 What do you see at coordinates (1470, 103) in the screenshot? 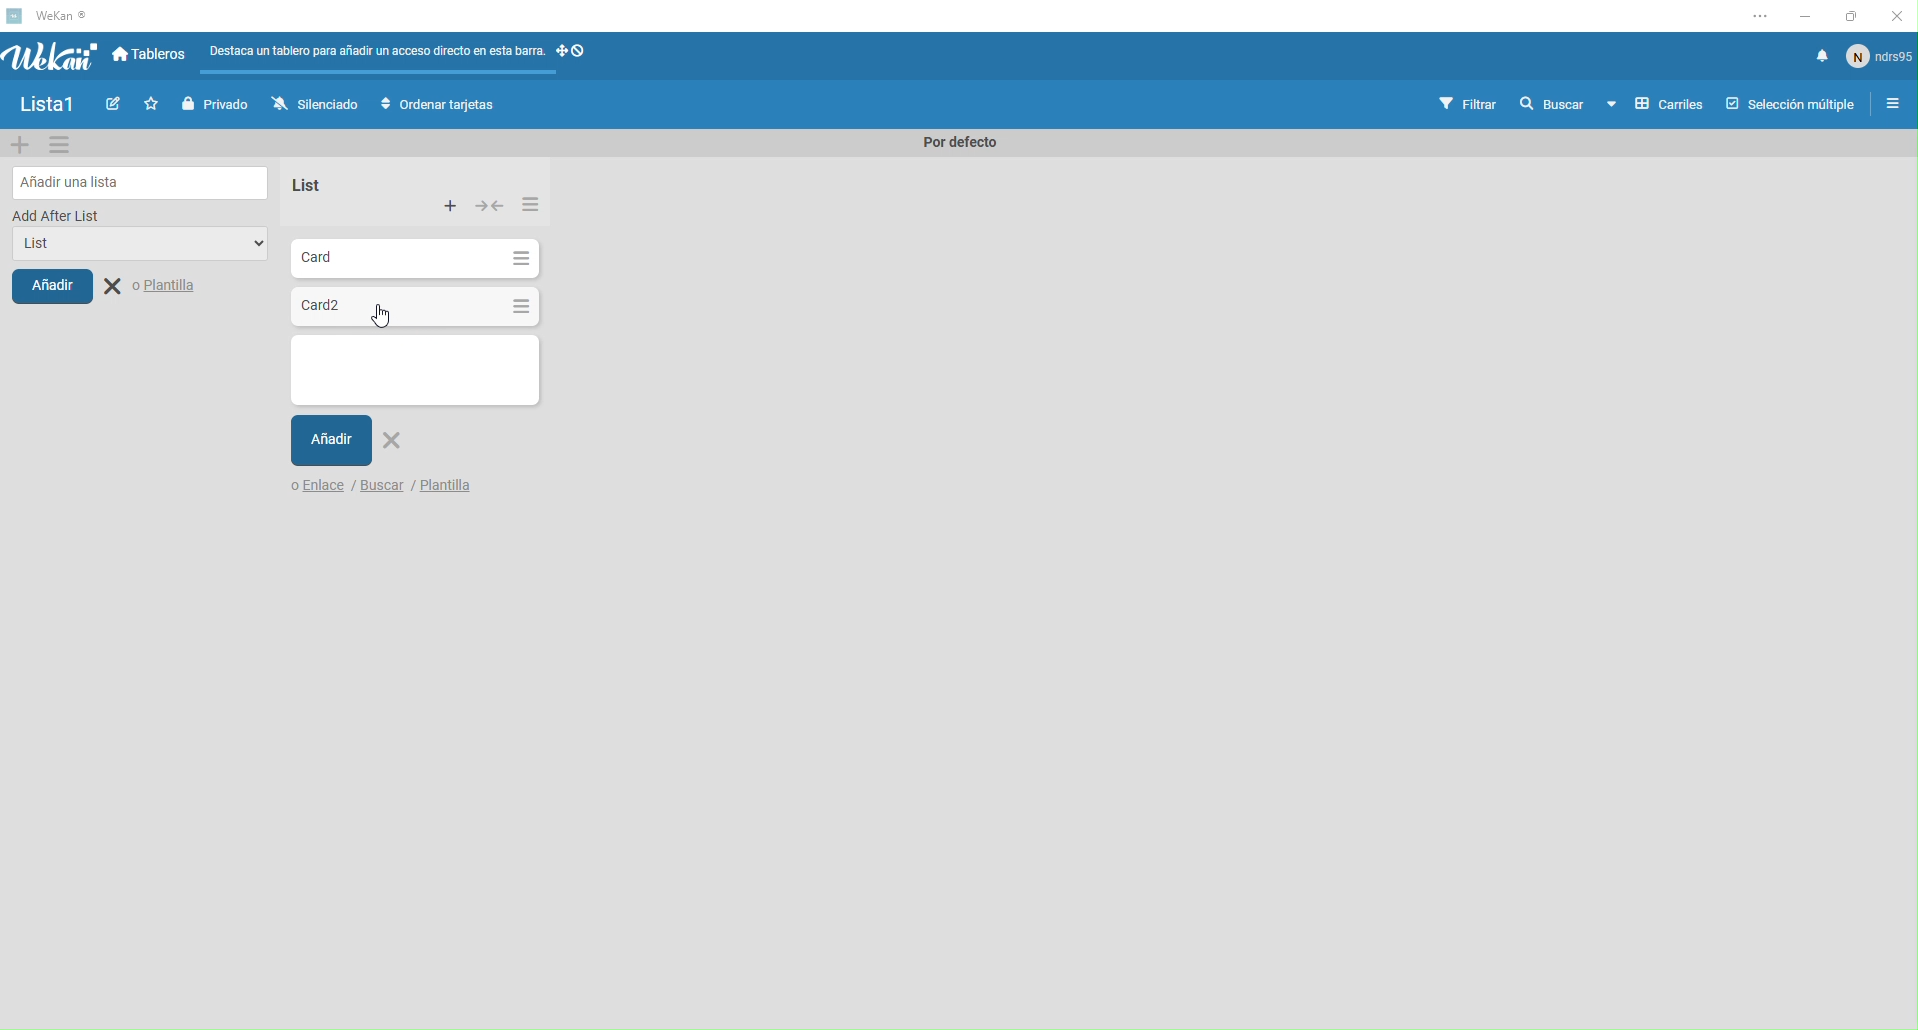
I see `filtrar` at bounding box center [1470, 103].